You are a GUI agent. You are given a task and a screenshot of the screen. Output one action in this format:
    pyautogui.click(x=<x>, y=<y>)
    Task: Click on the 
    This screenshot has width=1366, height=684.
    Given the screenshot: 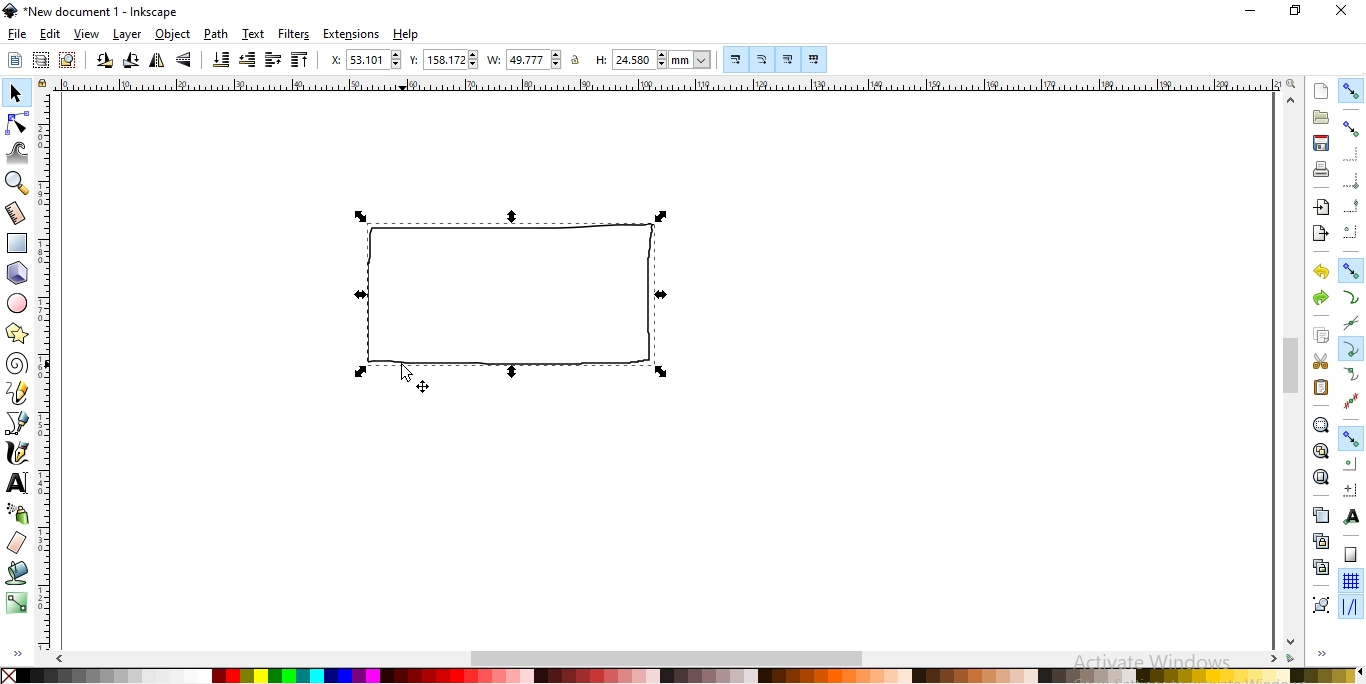 What is the action you would take?
    pyautogui.click(x=764, y=58)
    